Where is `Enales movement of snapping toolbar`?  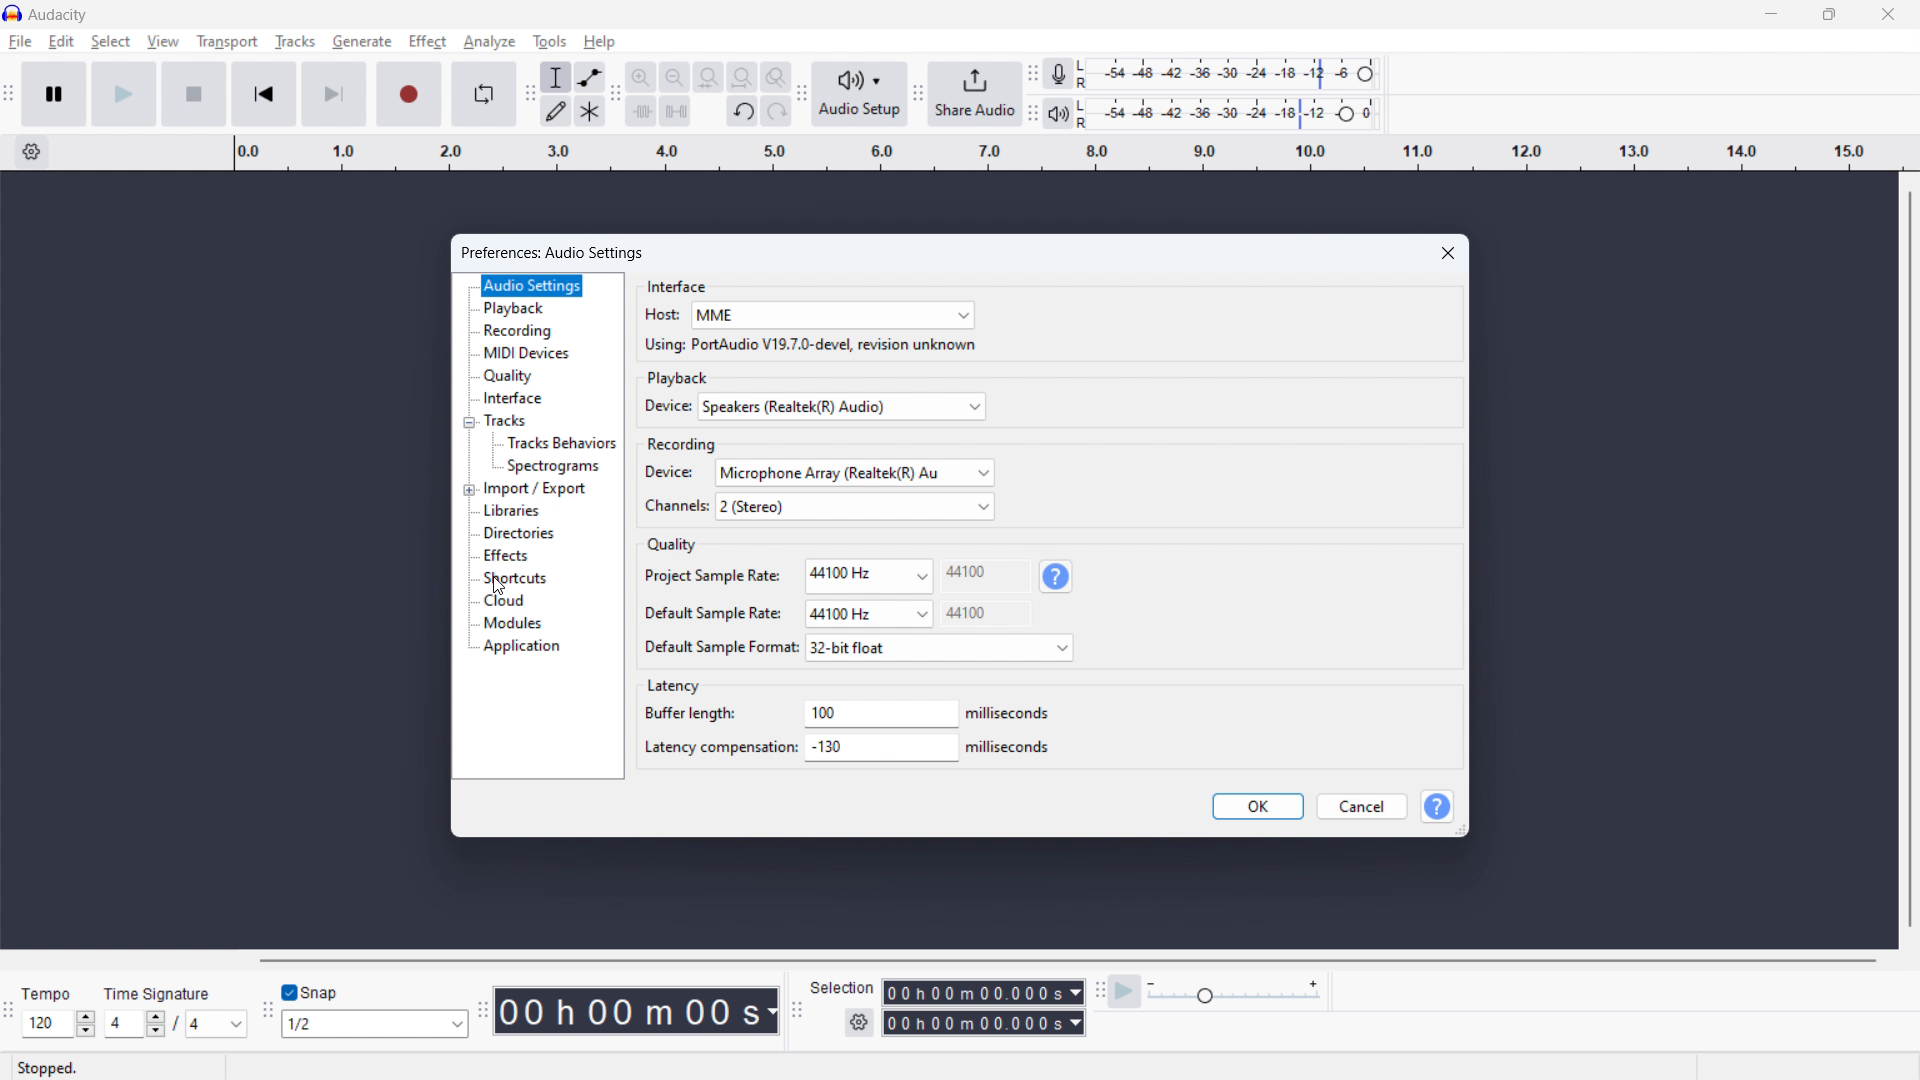
Enales movement of snapping toolbar is located at coordinates (266, 1012).